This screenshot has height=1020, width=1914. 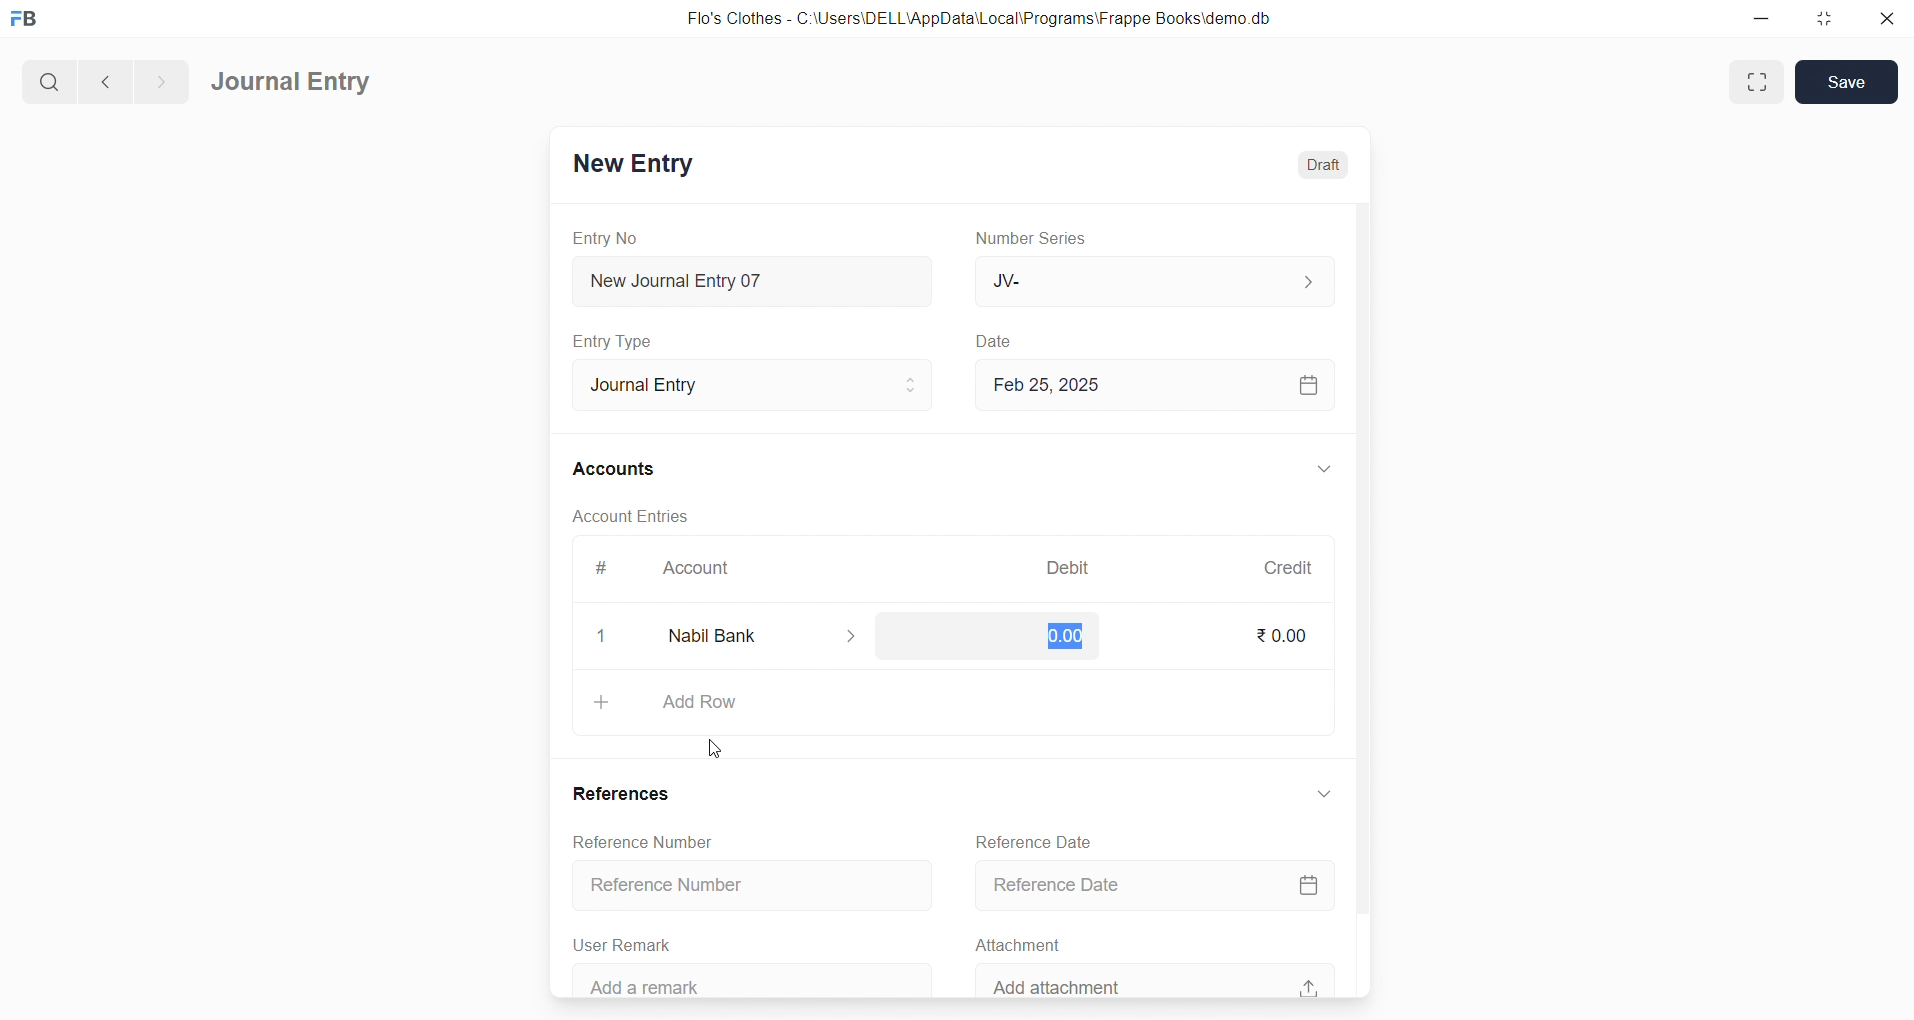 What do you see at coordinates (1155, 979) in the screenshot?
I see `Add attachment` at bounding box center [1155, 979].